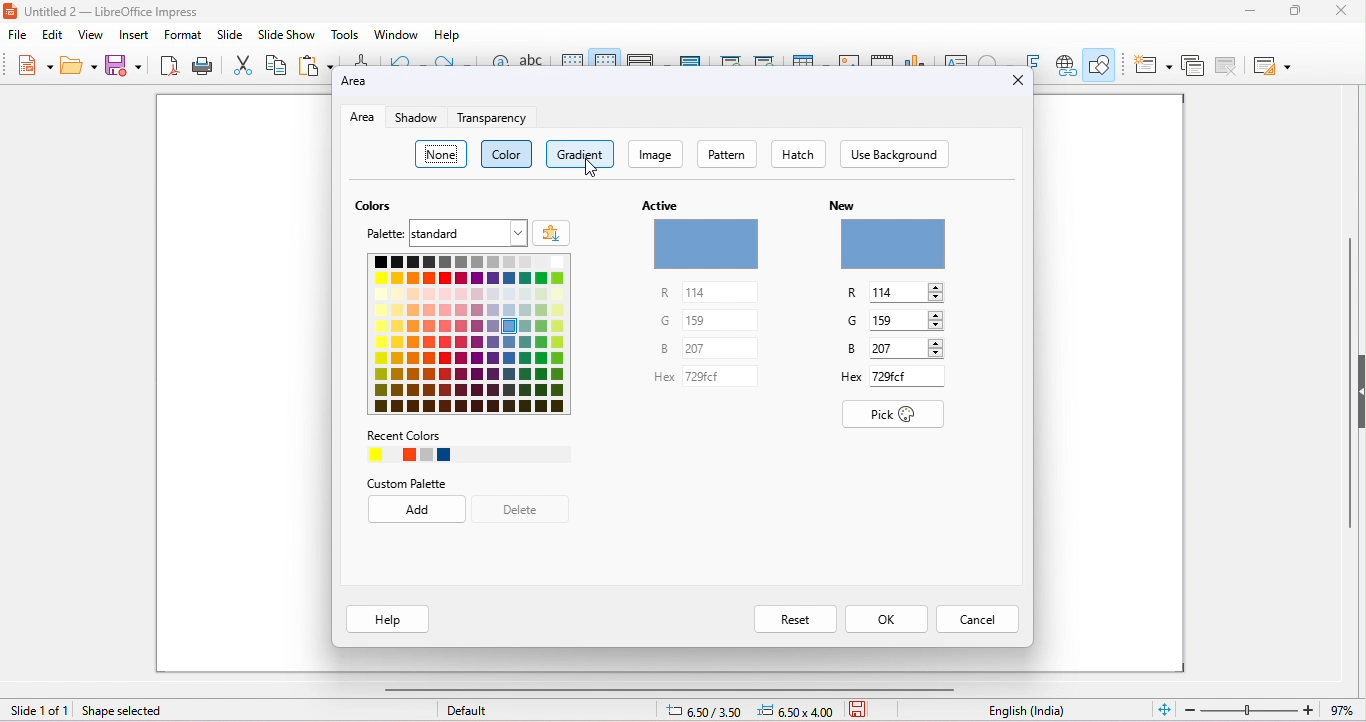 This screenshot has height=722, width=1366. I want to click on save, so click(862, 708).